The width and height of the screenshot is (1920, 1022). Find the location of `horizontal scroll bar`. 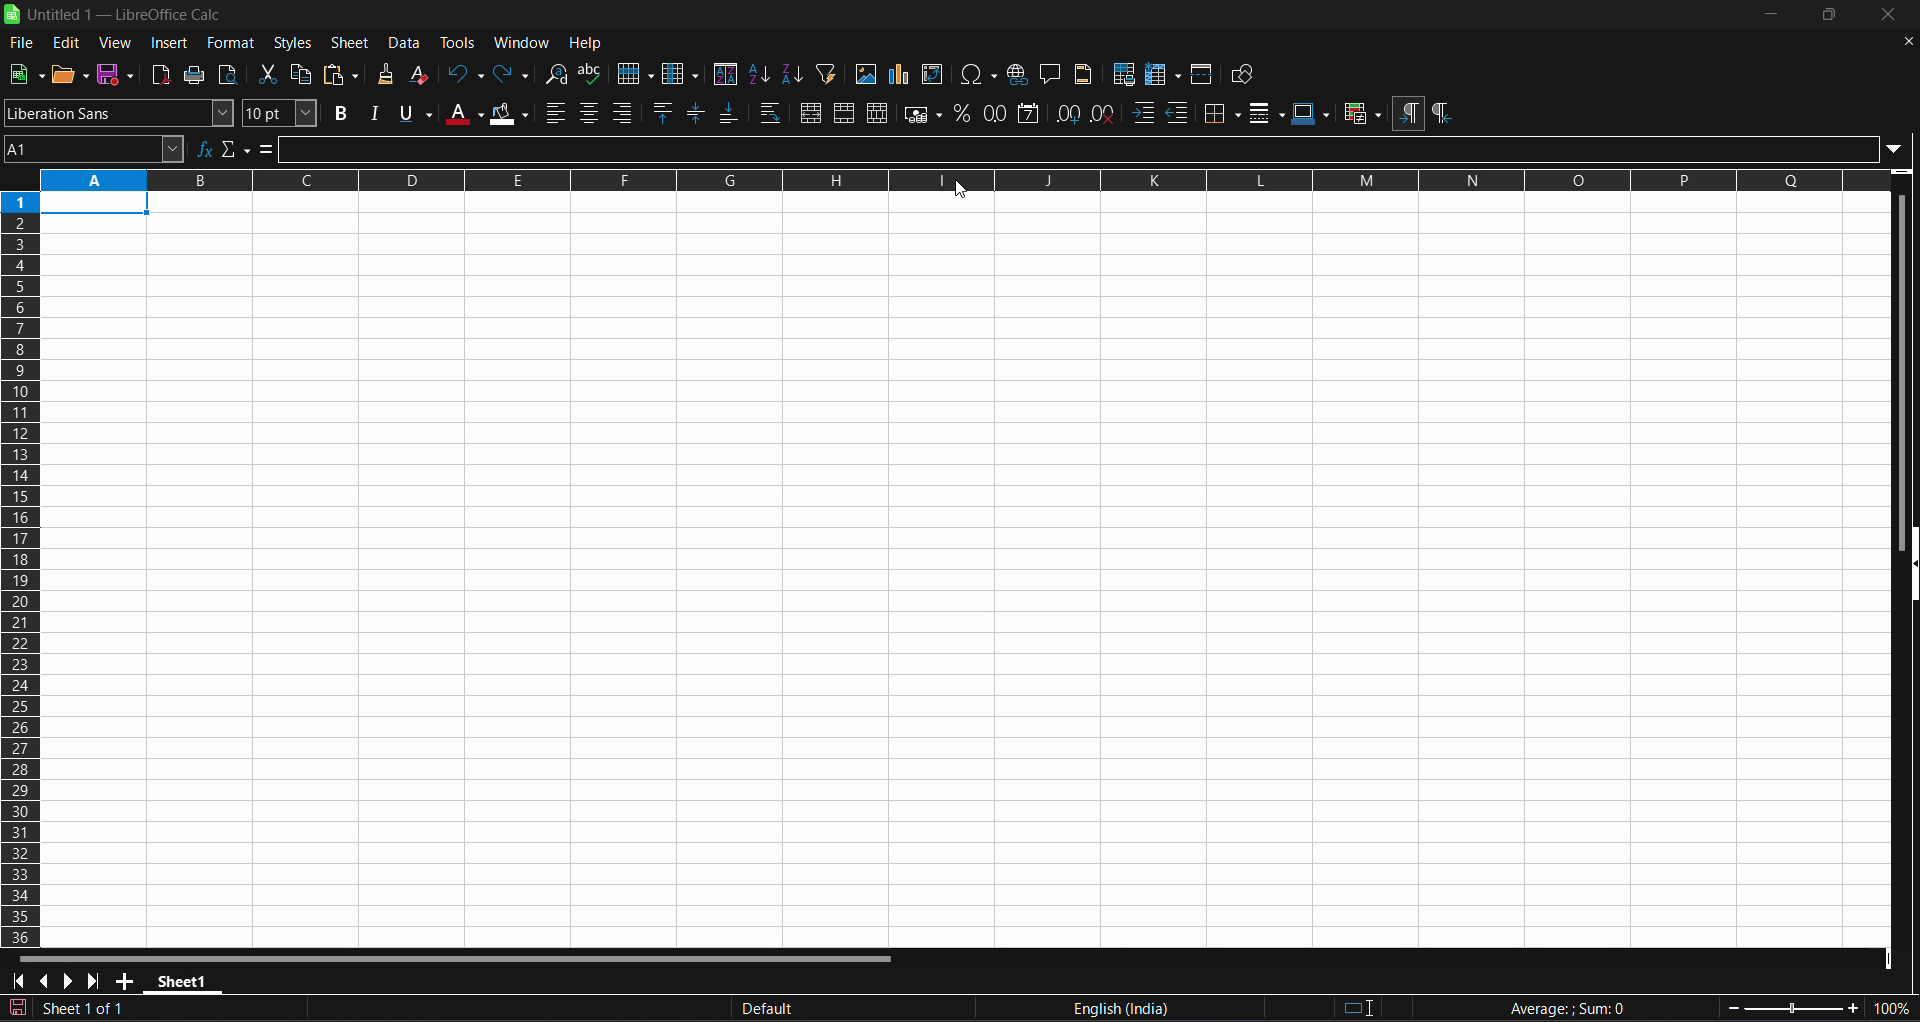

horizontal scroll bar is located at coordinates (459, 954).